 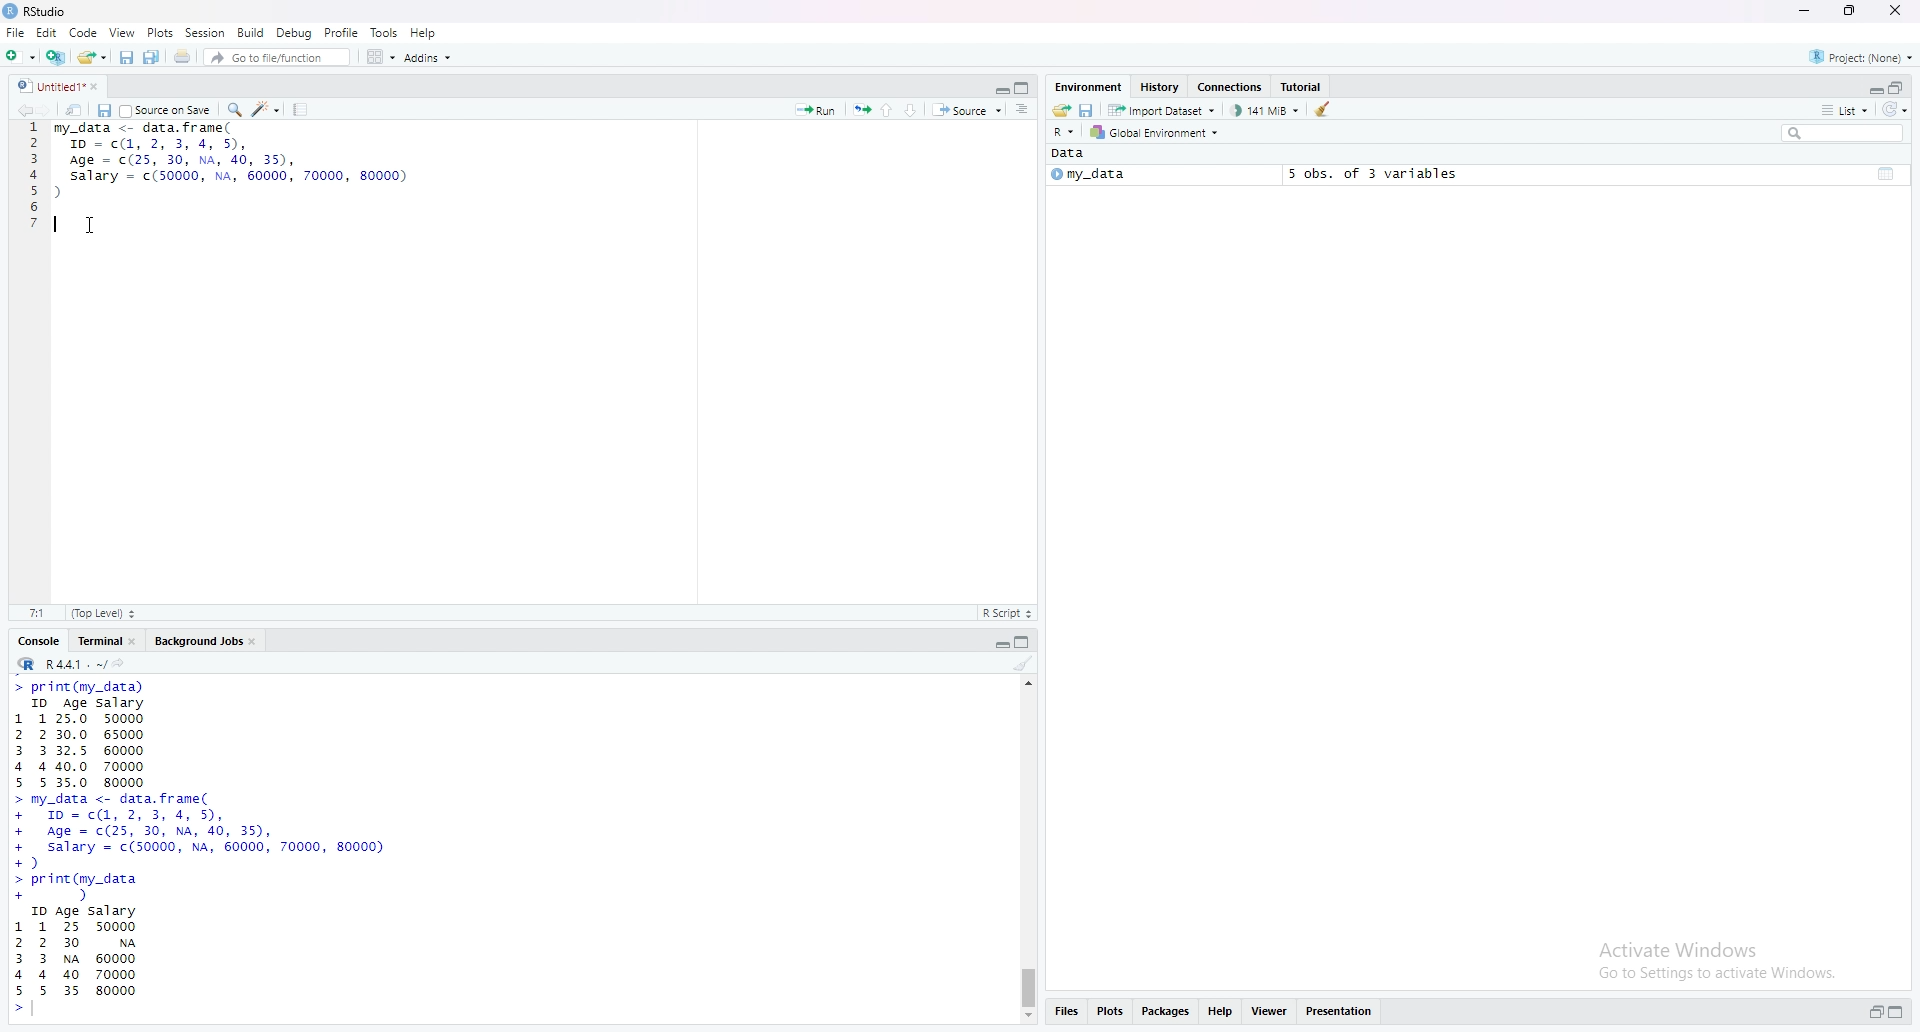 I want to click on collapse, so click(x=1025, y=88).